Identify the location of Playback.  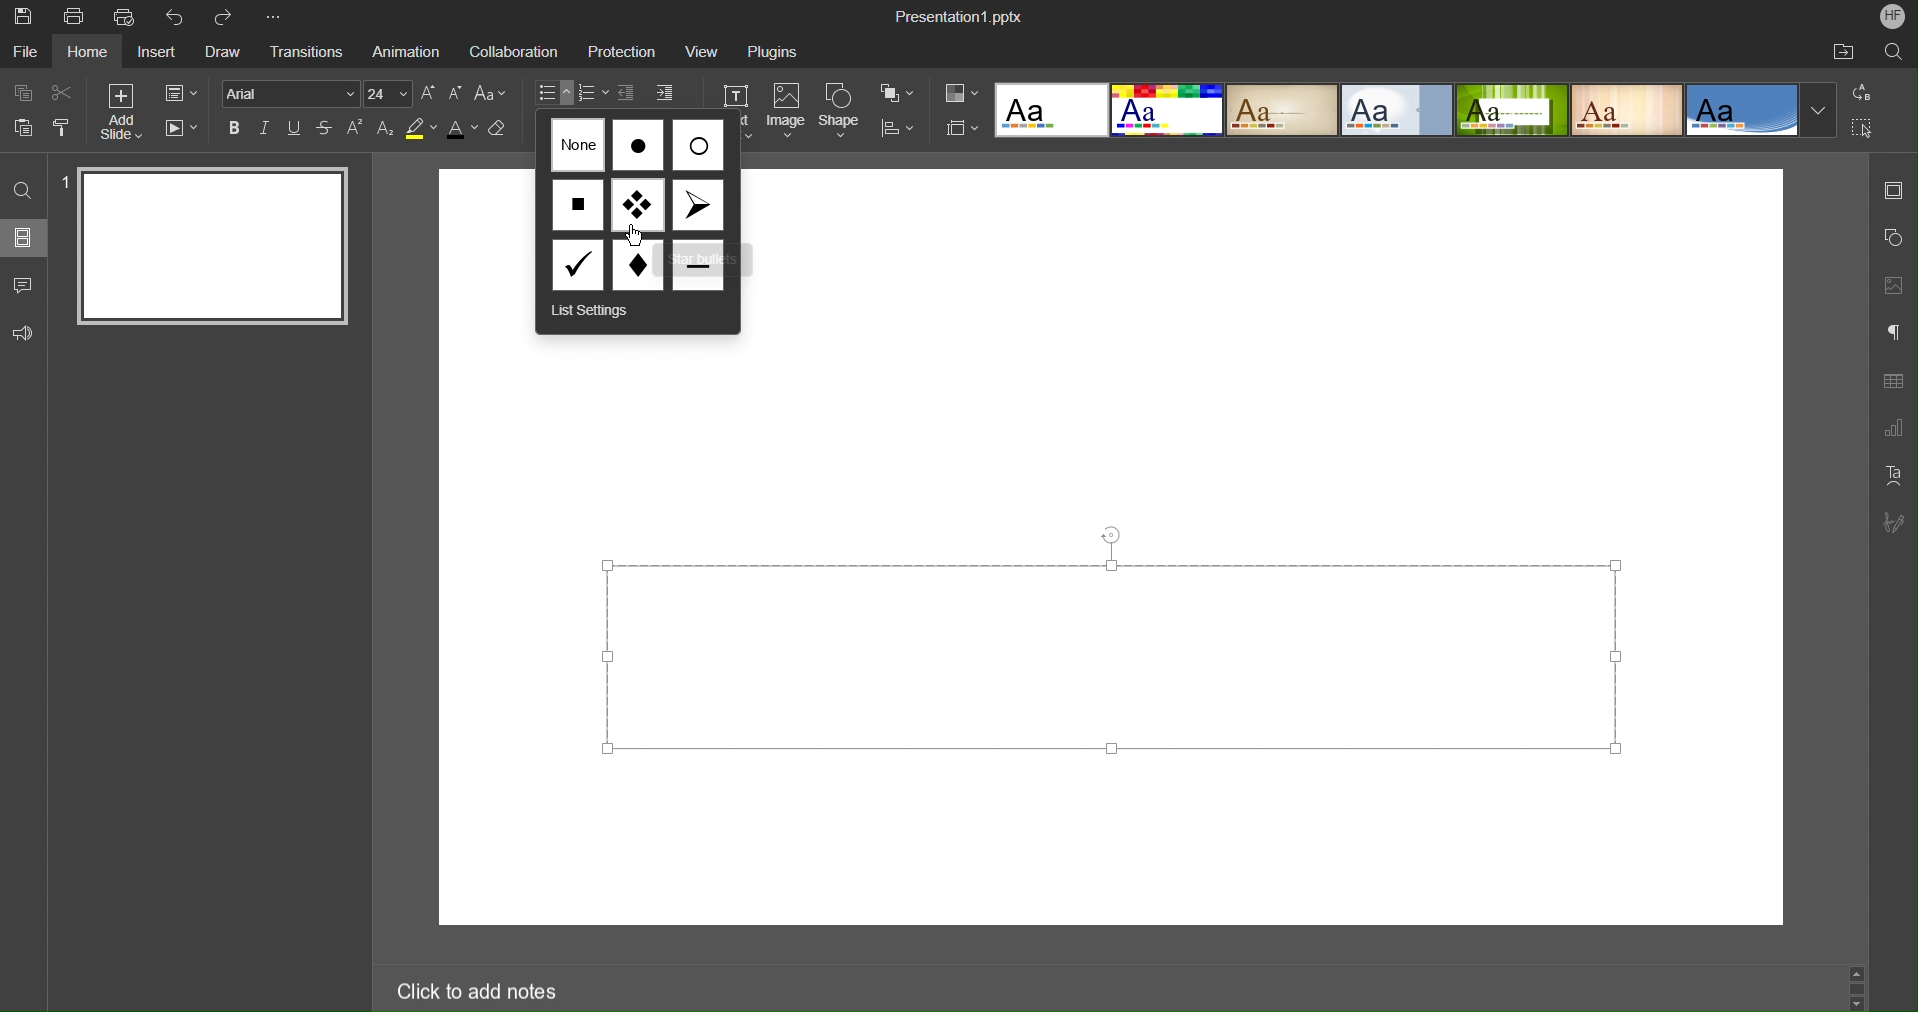
(181, 130).